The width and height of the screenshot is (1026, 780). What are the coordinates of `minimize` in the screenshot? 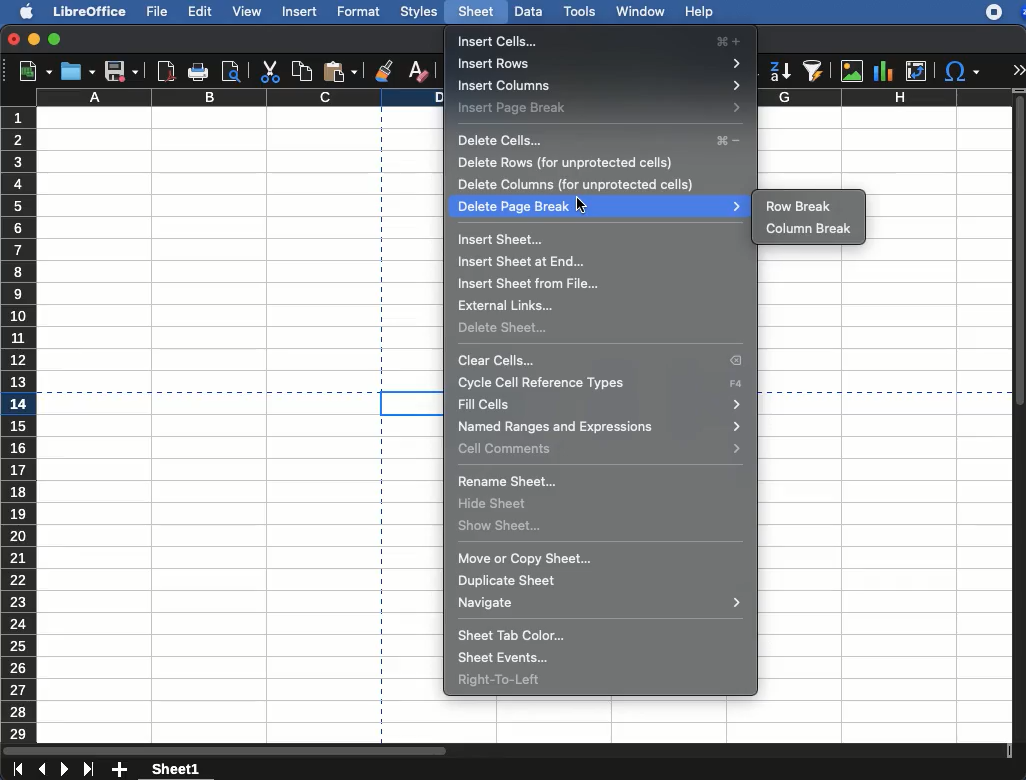 It's located at (35, 39).